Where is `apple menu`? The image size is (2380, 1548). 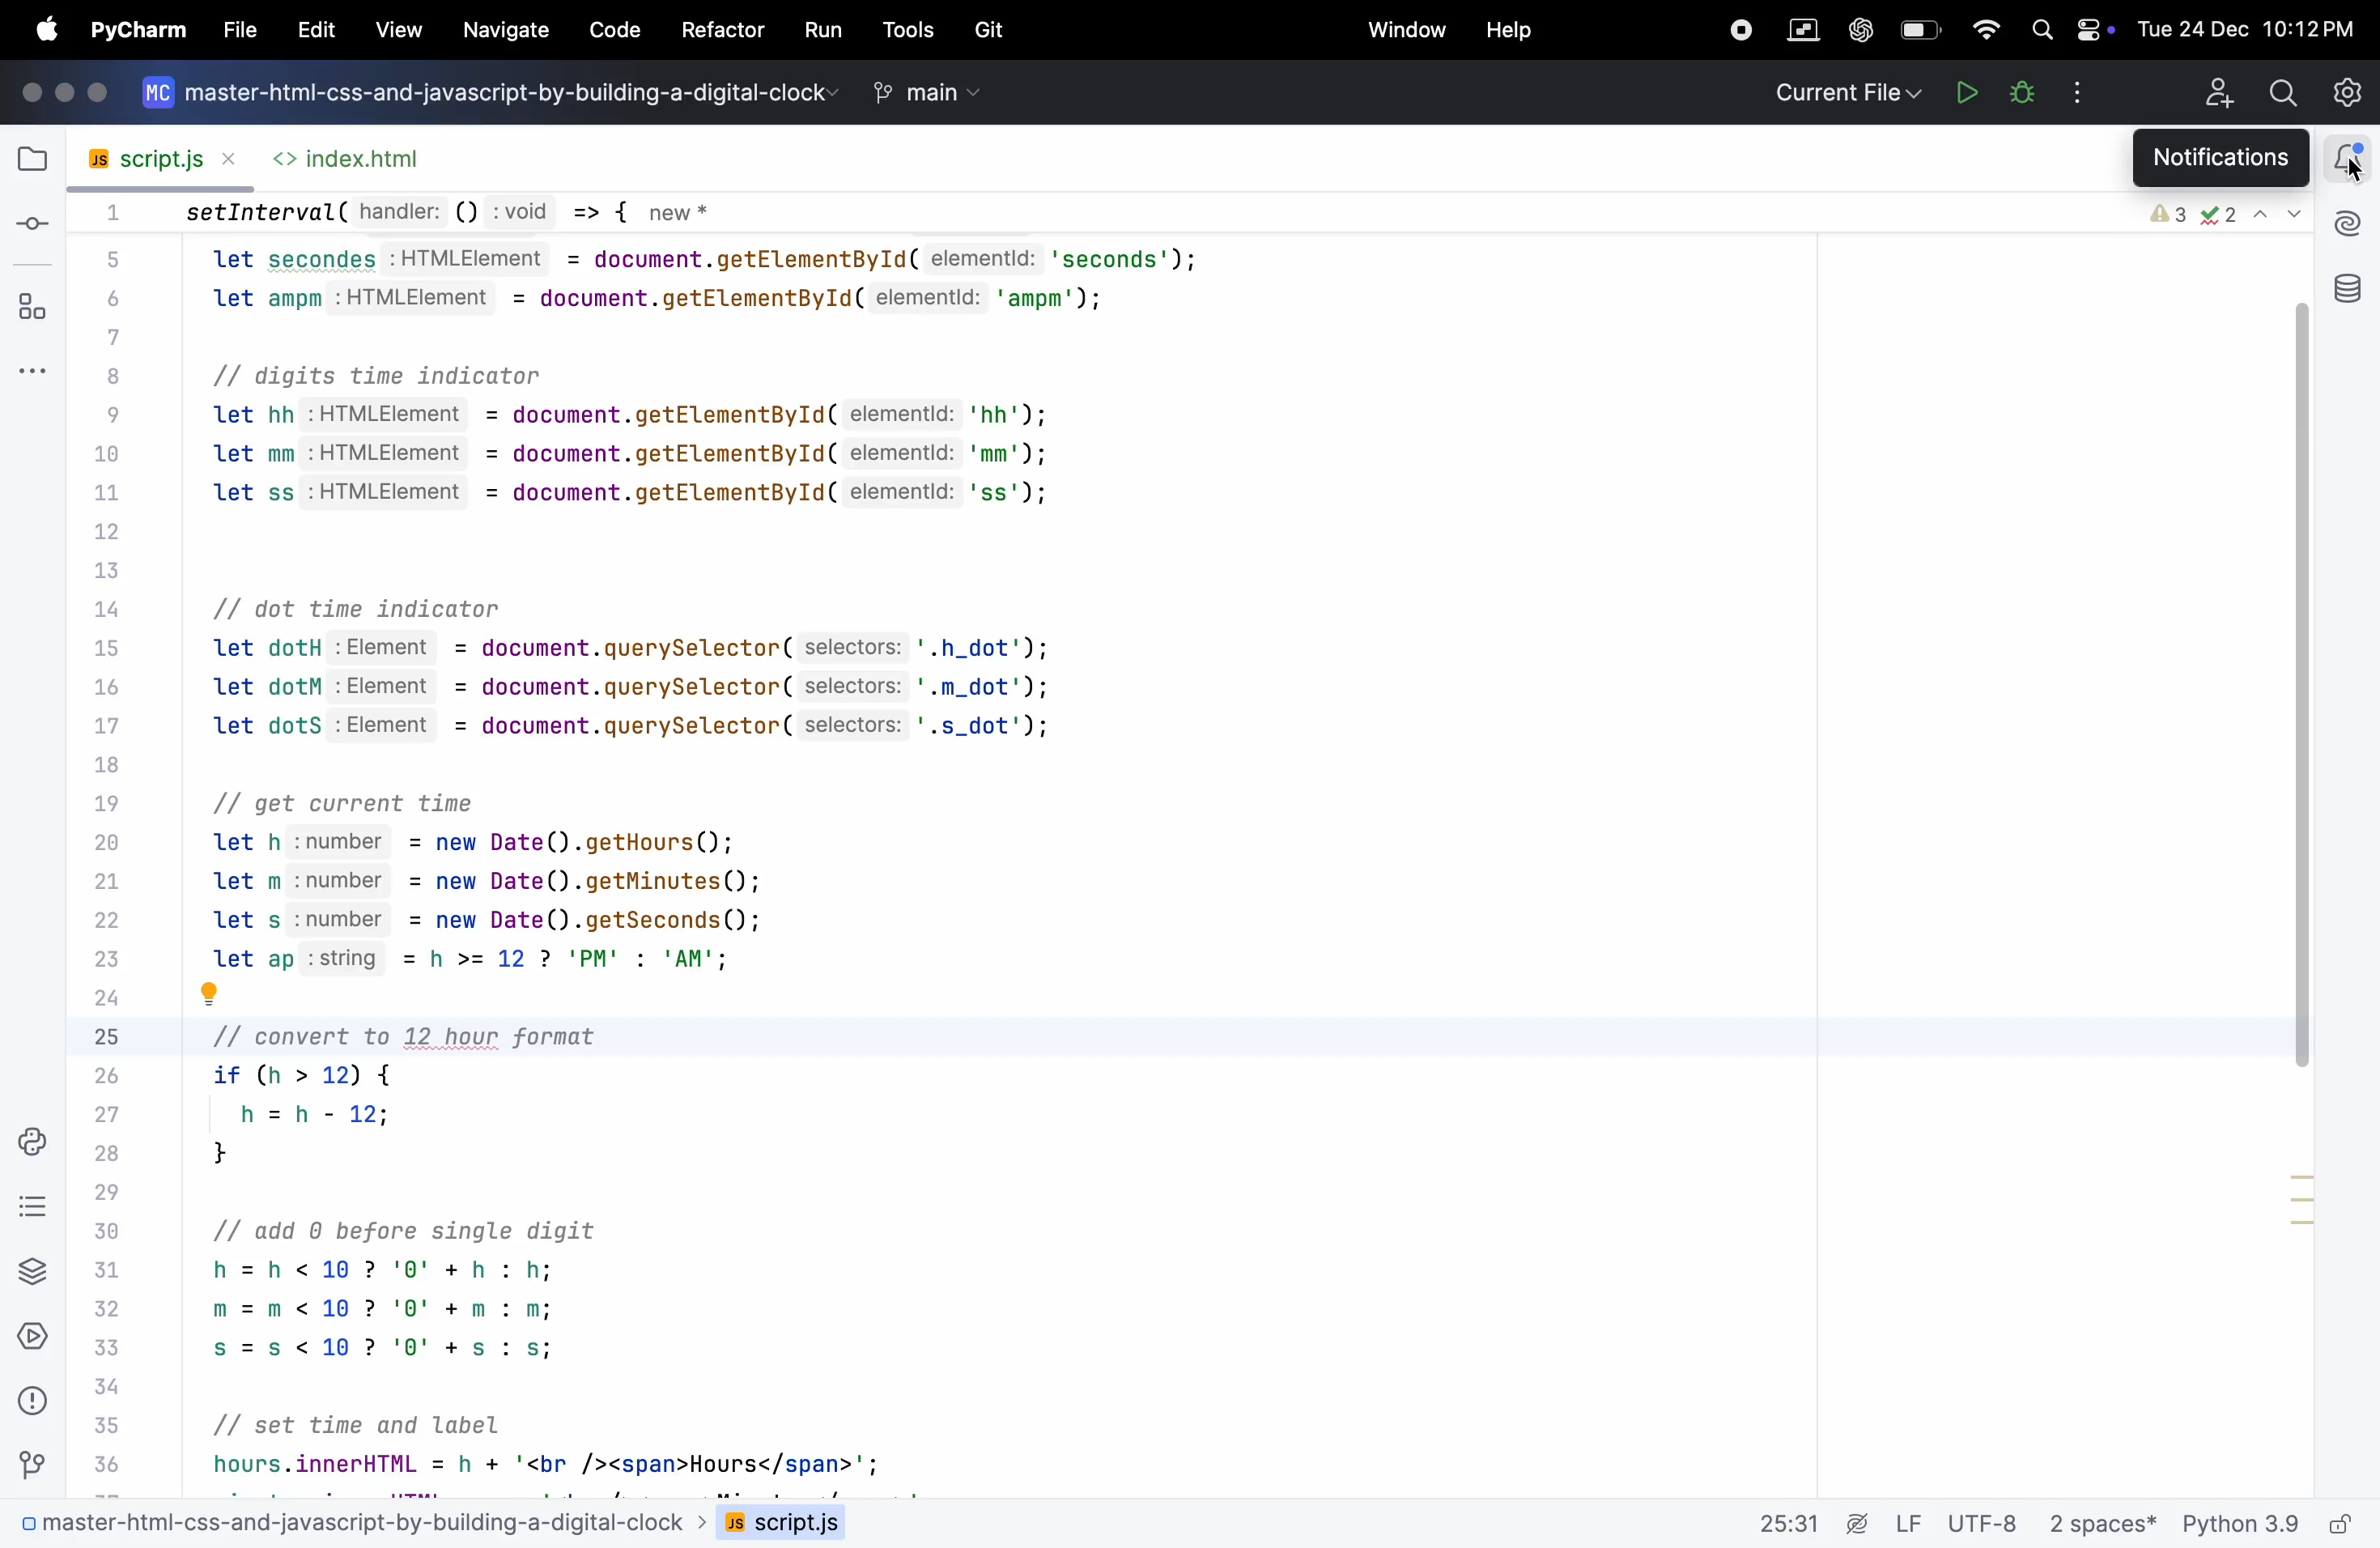
apple menu is located at coordinates (41, 30).